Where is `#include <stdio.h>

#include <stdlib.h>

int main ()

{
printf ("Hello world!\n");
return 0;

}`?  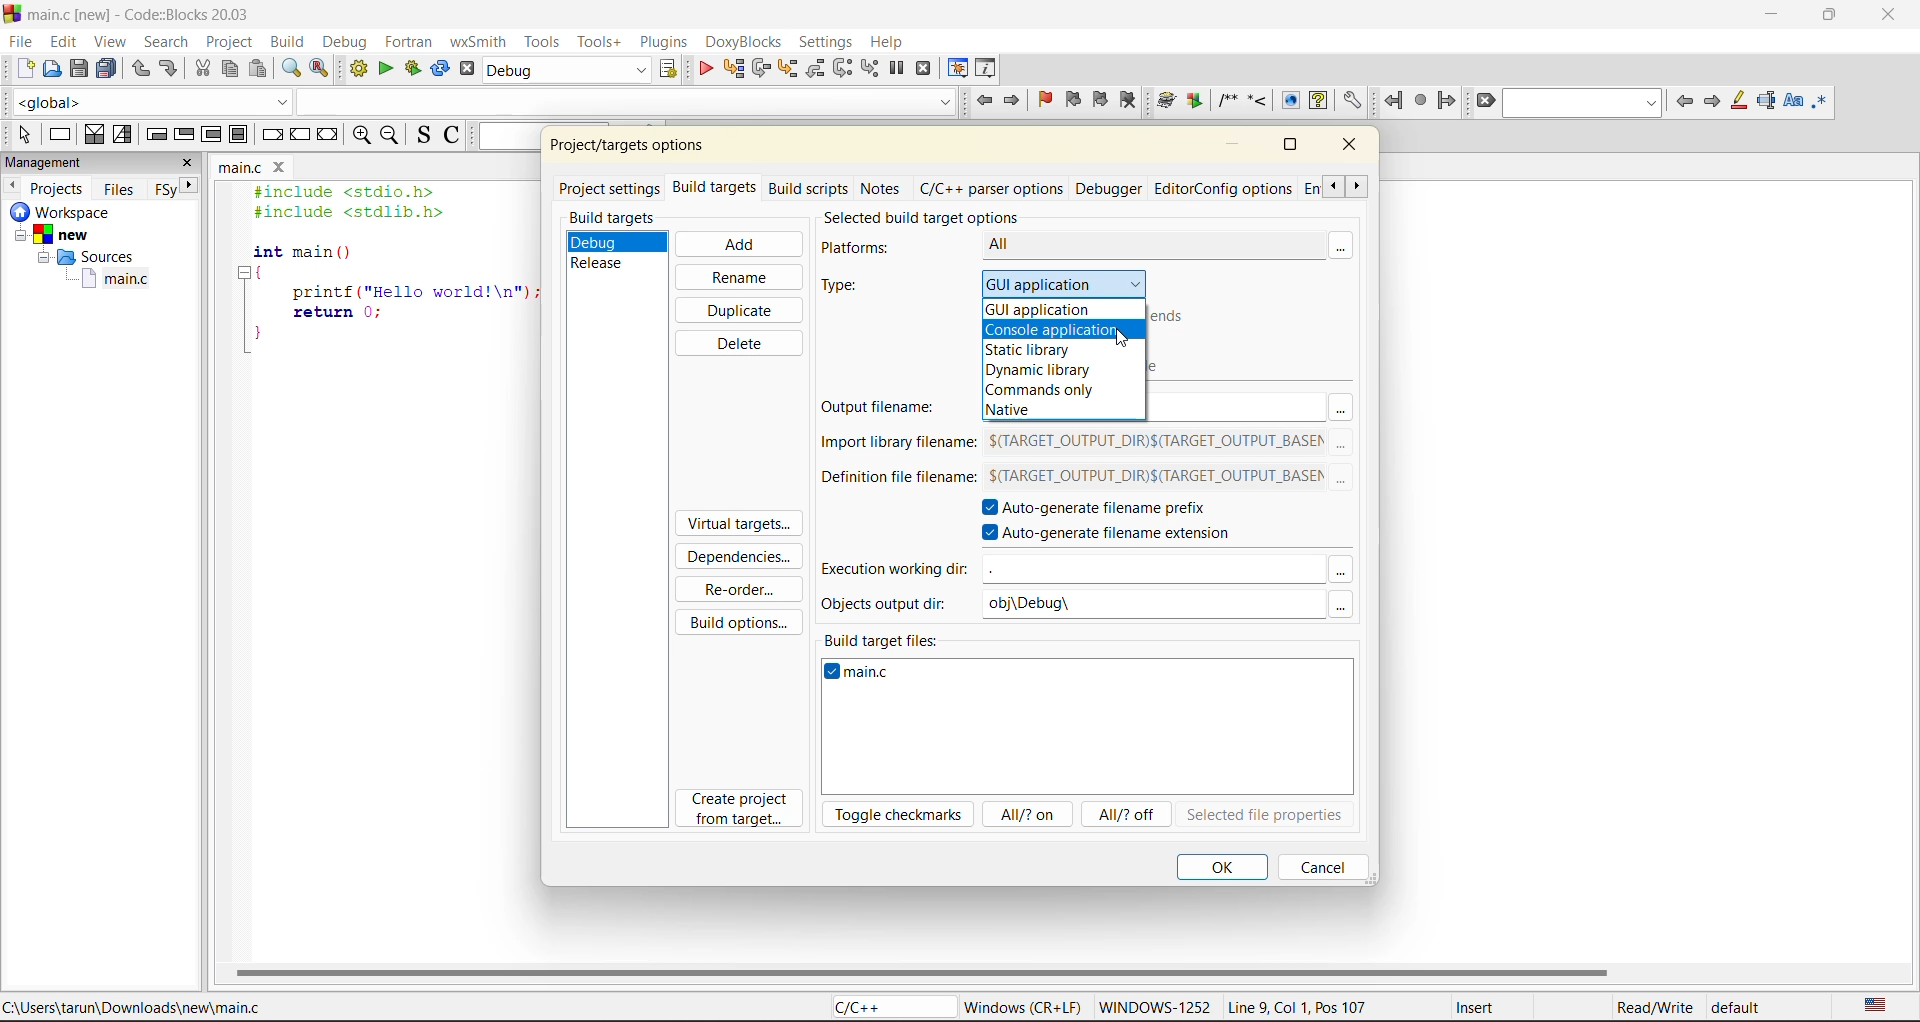
#include <stdio.h>

#include <stdlib.h>

int main ()

{
printf ("Hello world!\n");
return 0;

} is located at coordinates (387, 273).